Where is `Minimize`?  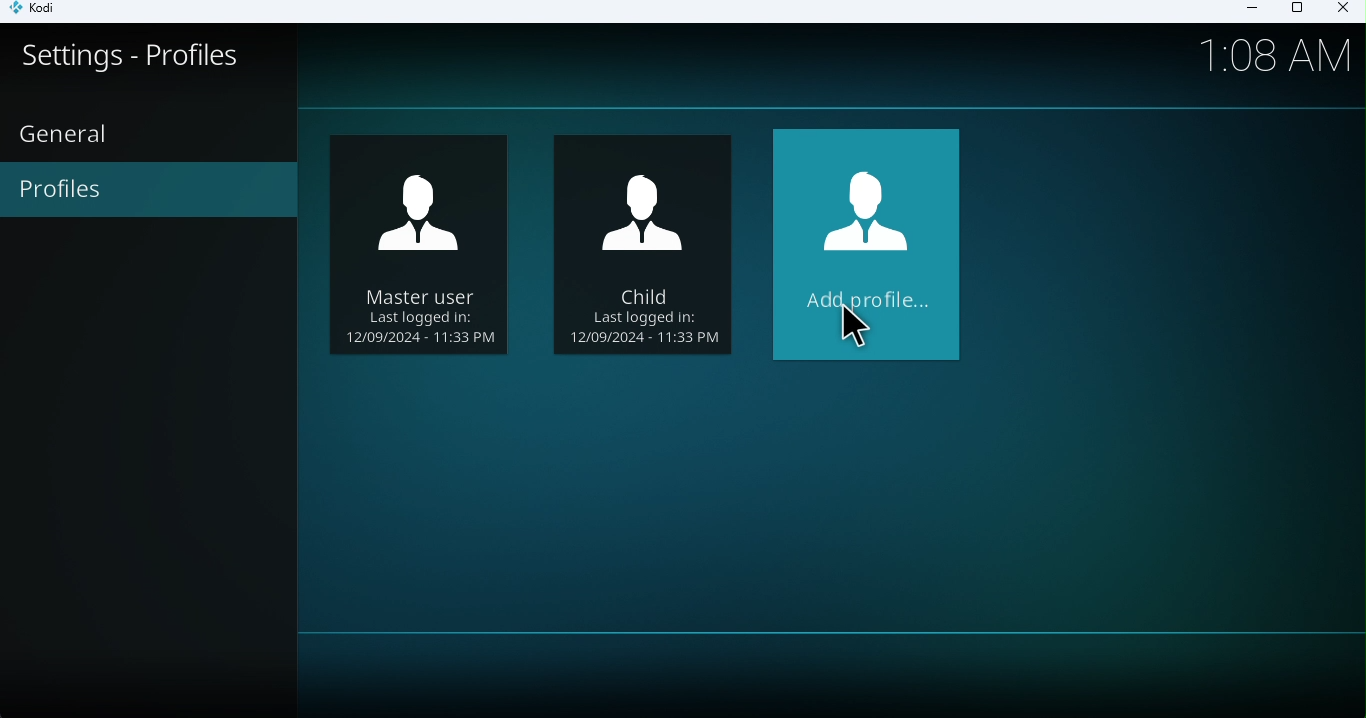 Minimize is located at coordinates (1245, 11).